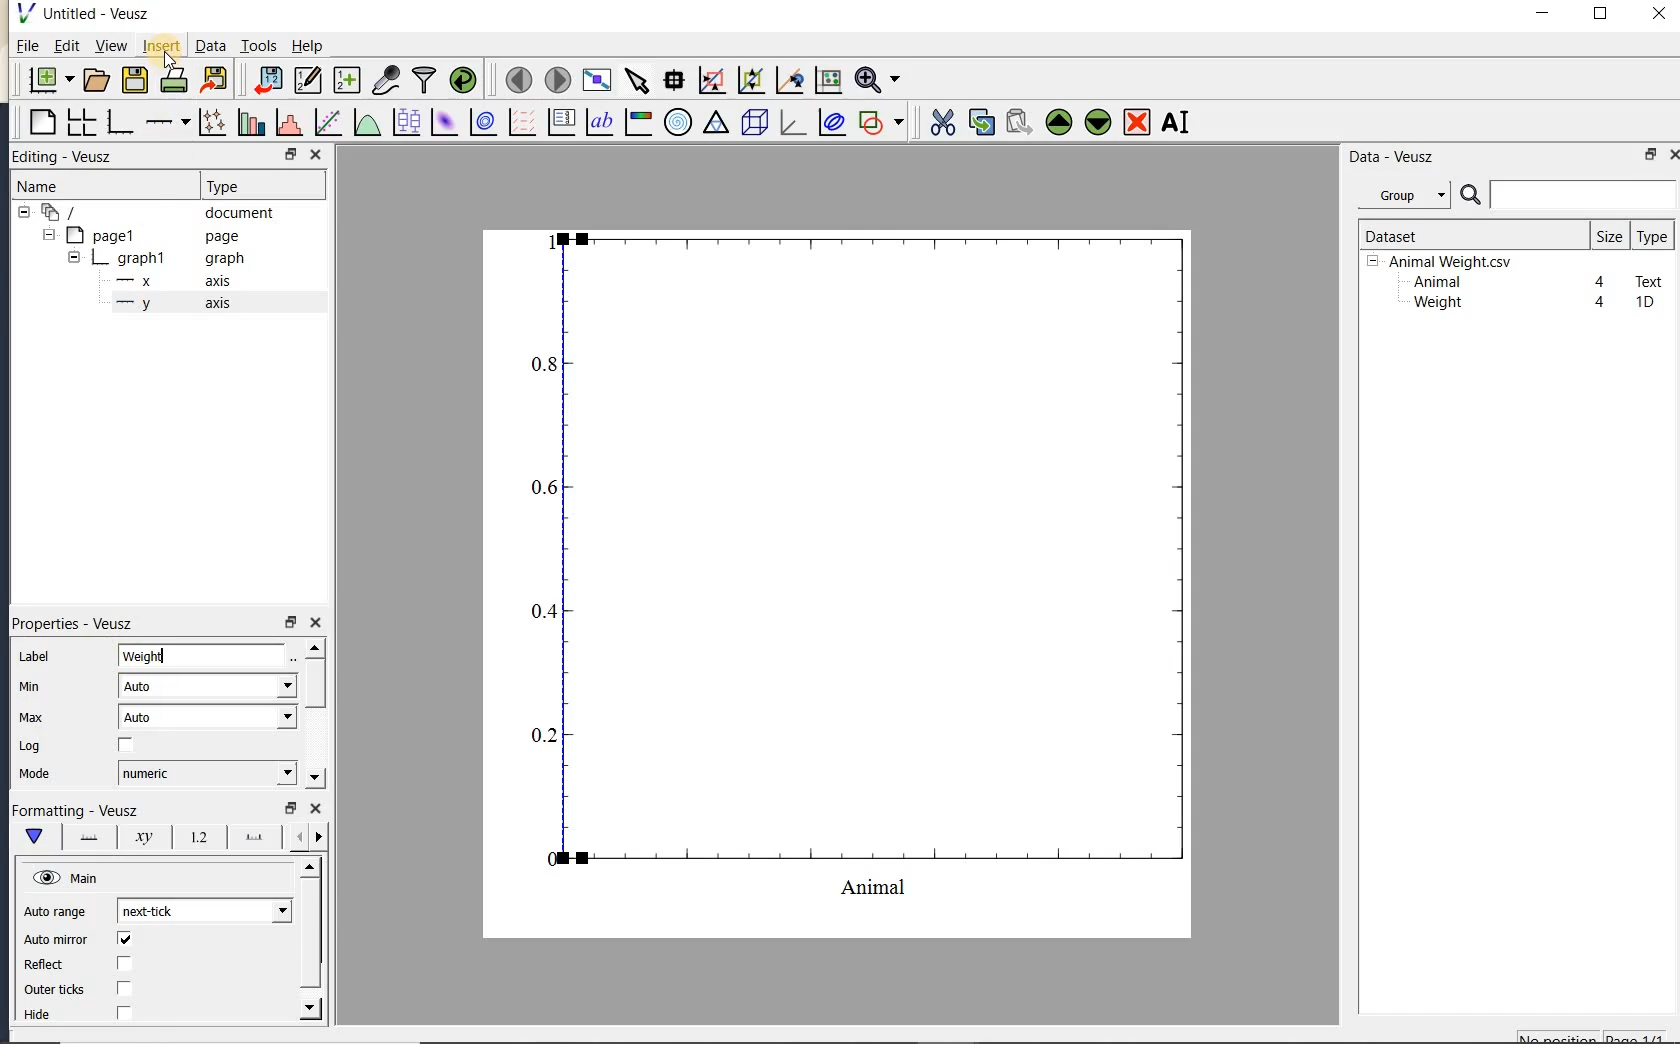 This screenshot has width=1680, height=1044. I want to click on new document, so click(46, 80).